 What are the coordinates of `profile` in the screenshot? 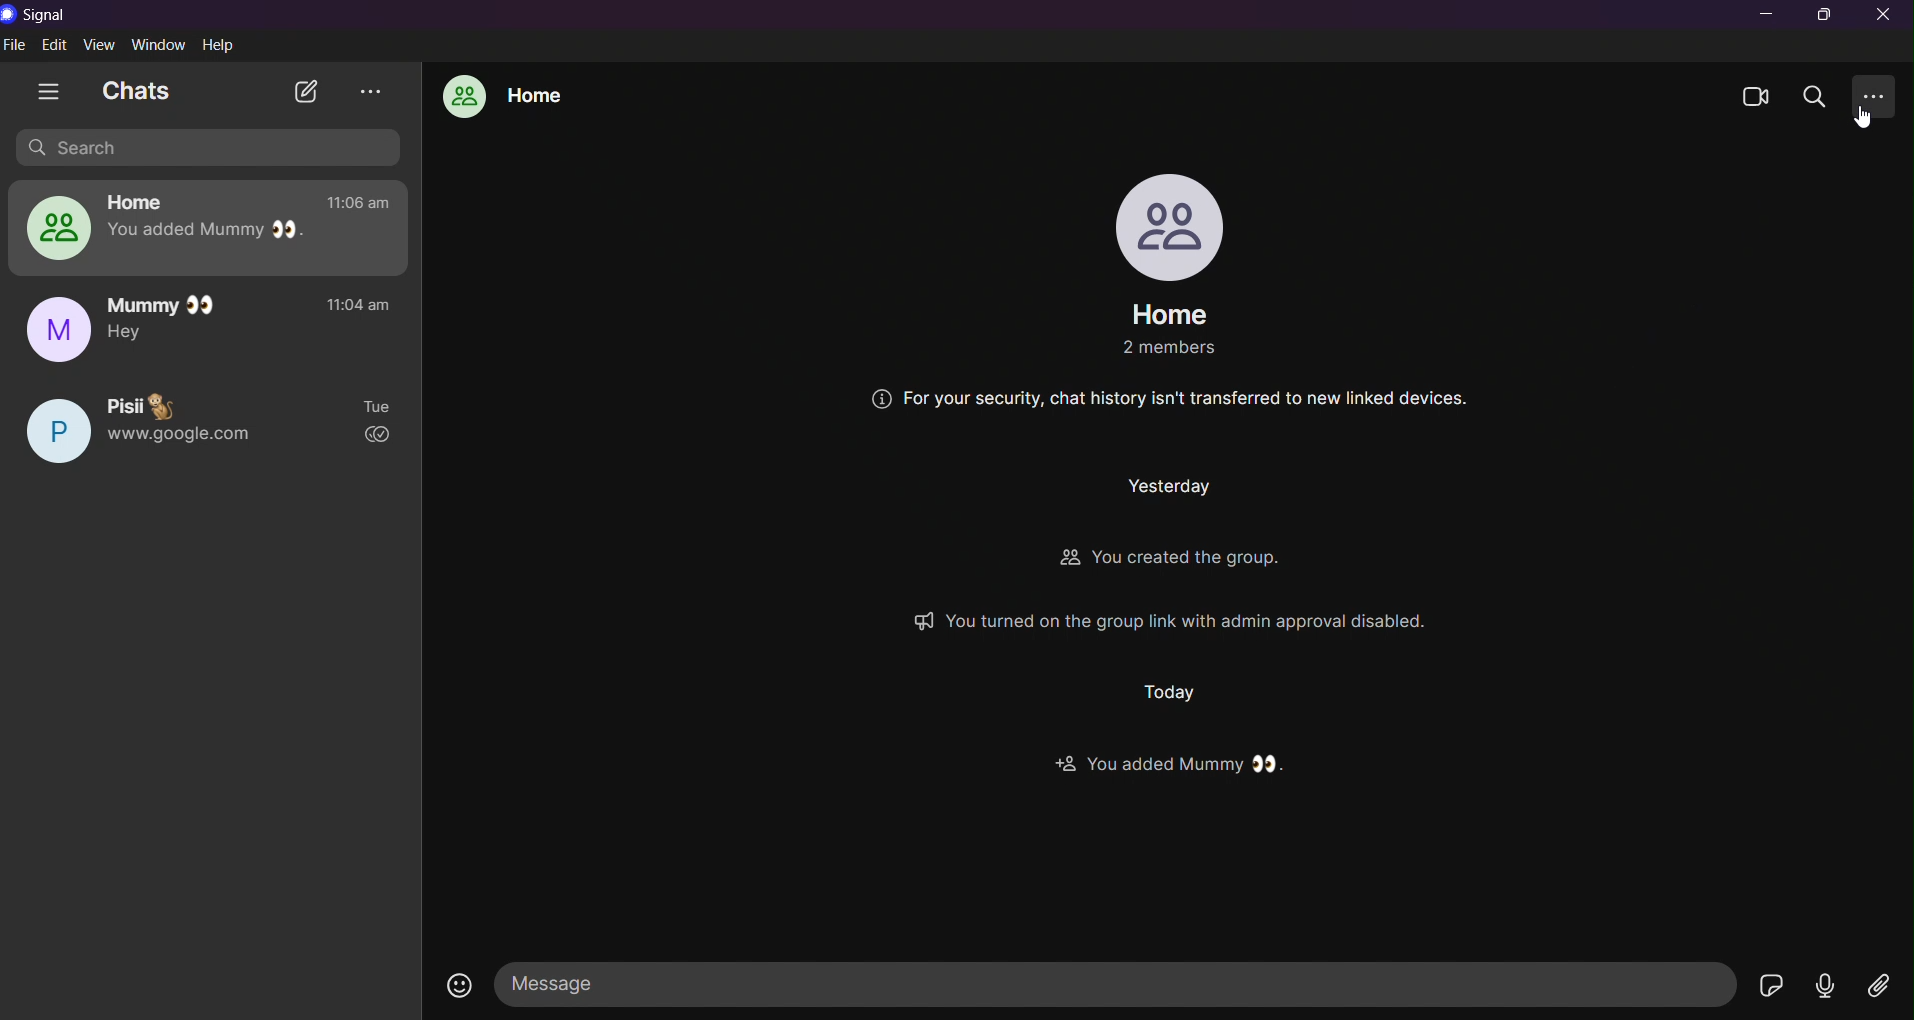 It's located at (1164, 226).